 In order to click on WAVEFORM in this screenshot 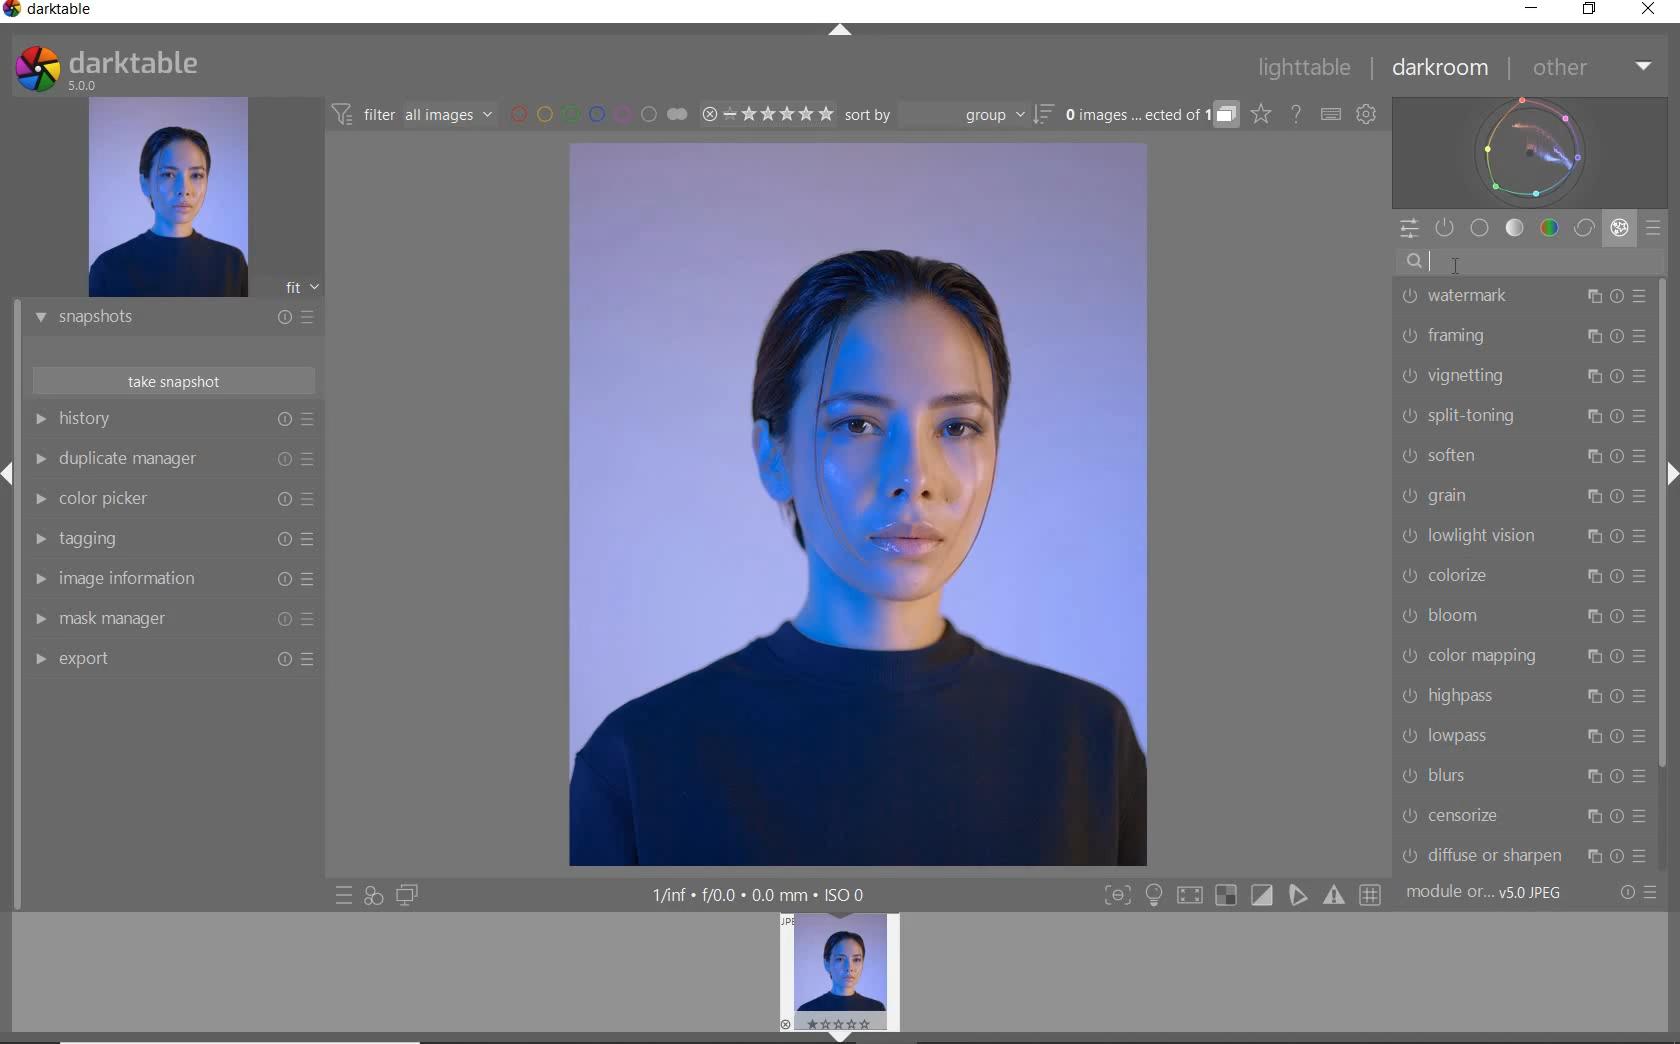, I will do `click(1530, 151)`.